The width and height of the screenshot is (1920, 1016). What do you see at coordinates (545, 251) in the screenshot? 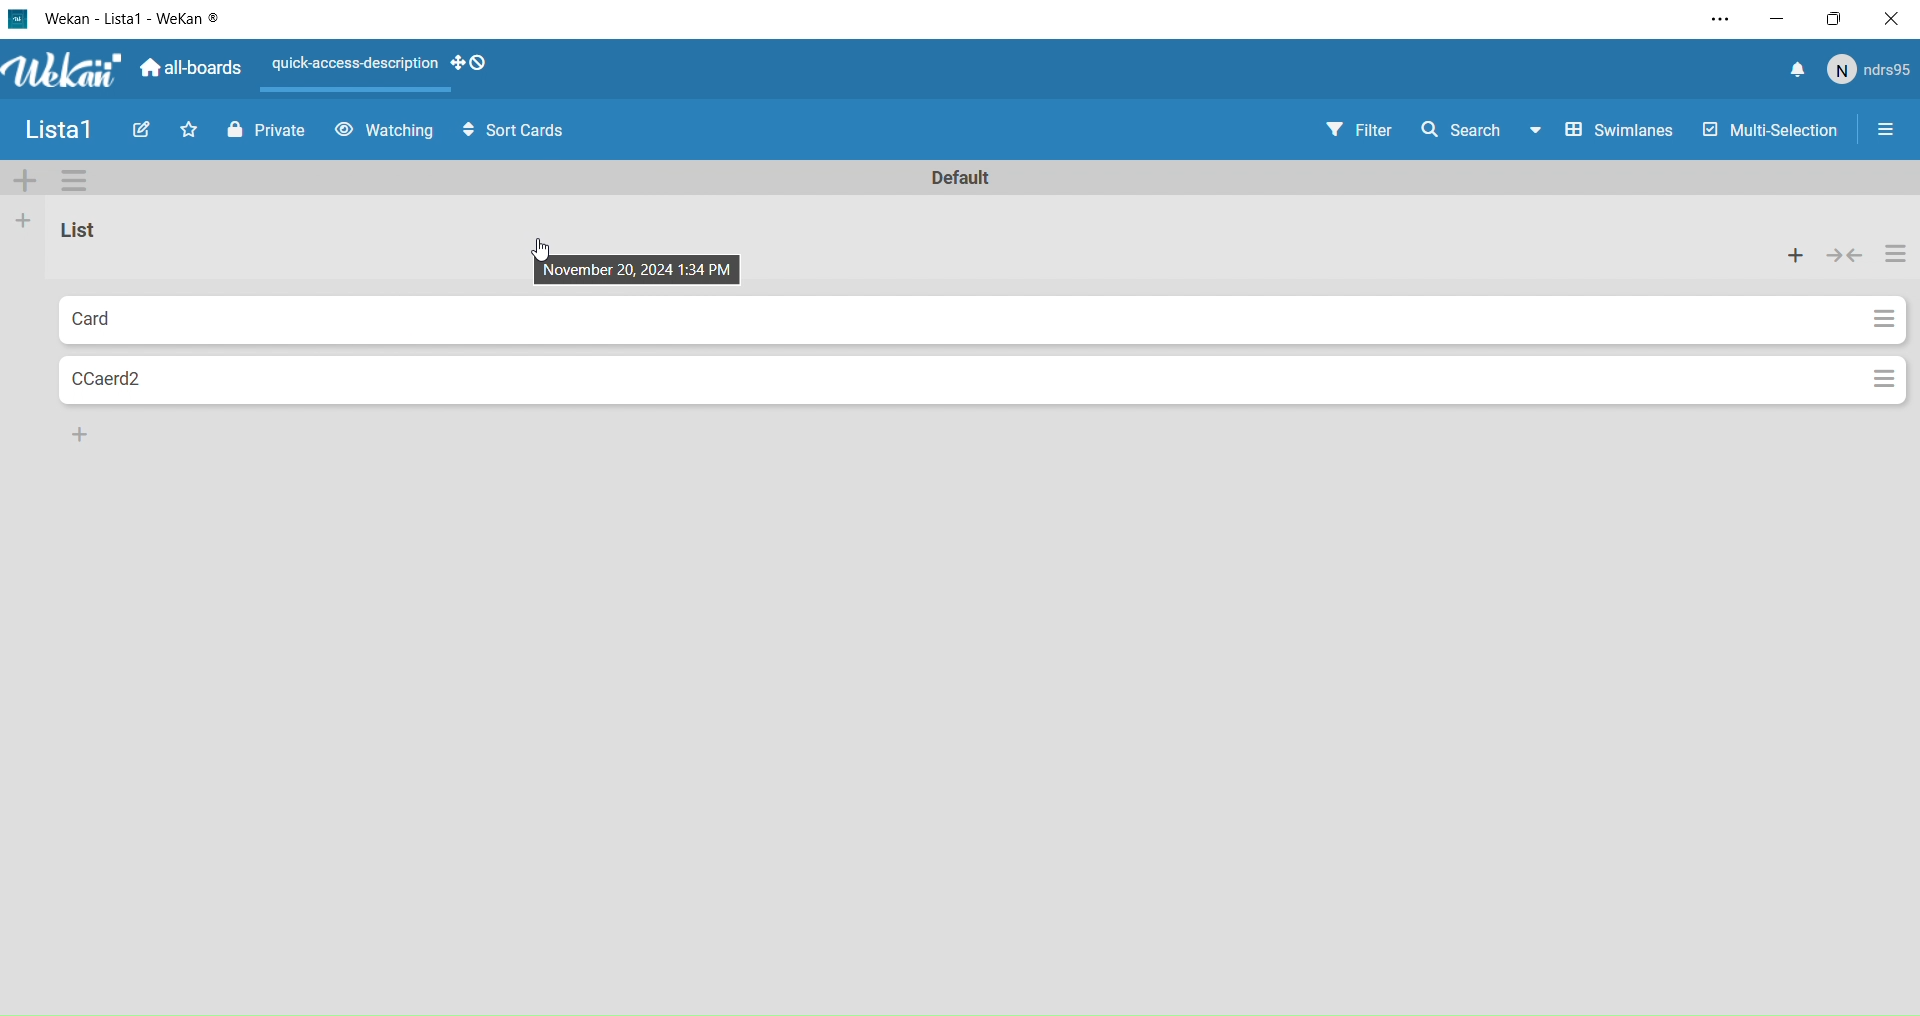
I see `cursor` at bounding box center [545, 251].